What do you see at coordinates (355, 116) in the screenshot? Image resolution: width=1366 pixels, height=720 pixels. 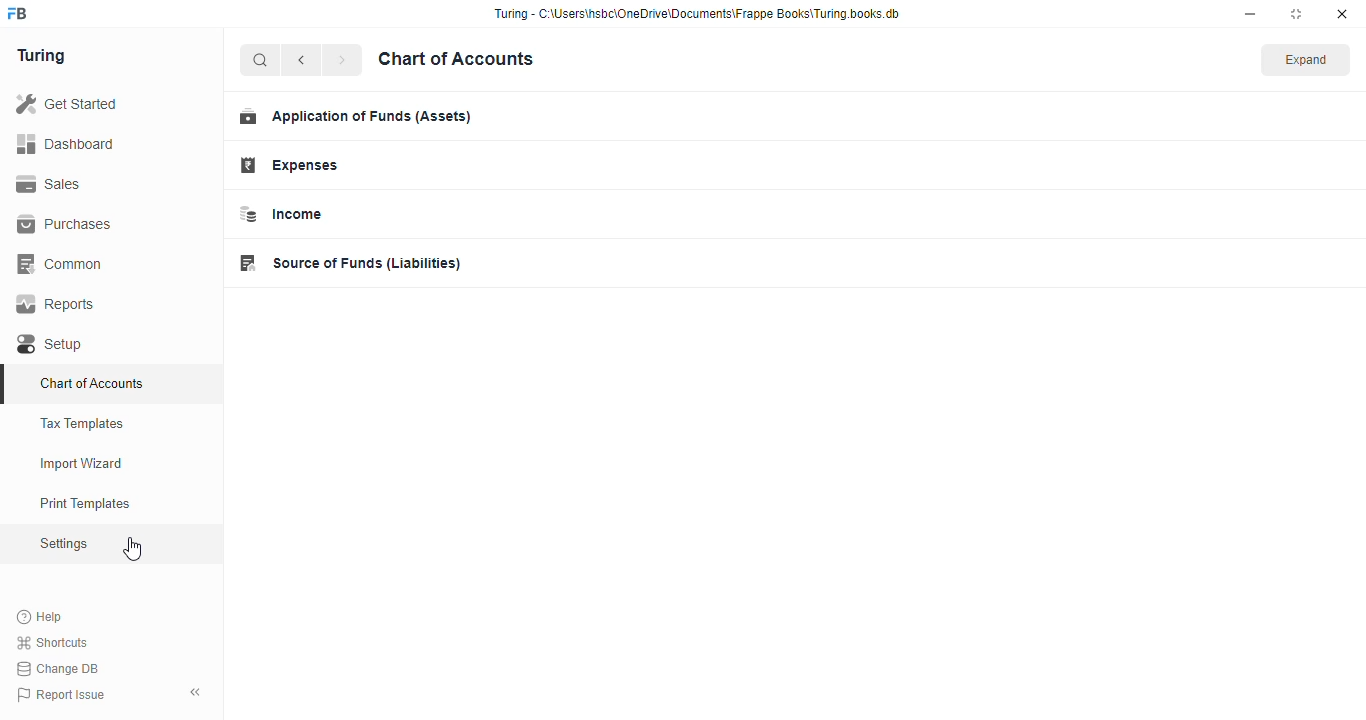 I see `application of funds (assets)` at bounding box center [355, 116].